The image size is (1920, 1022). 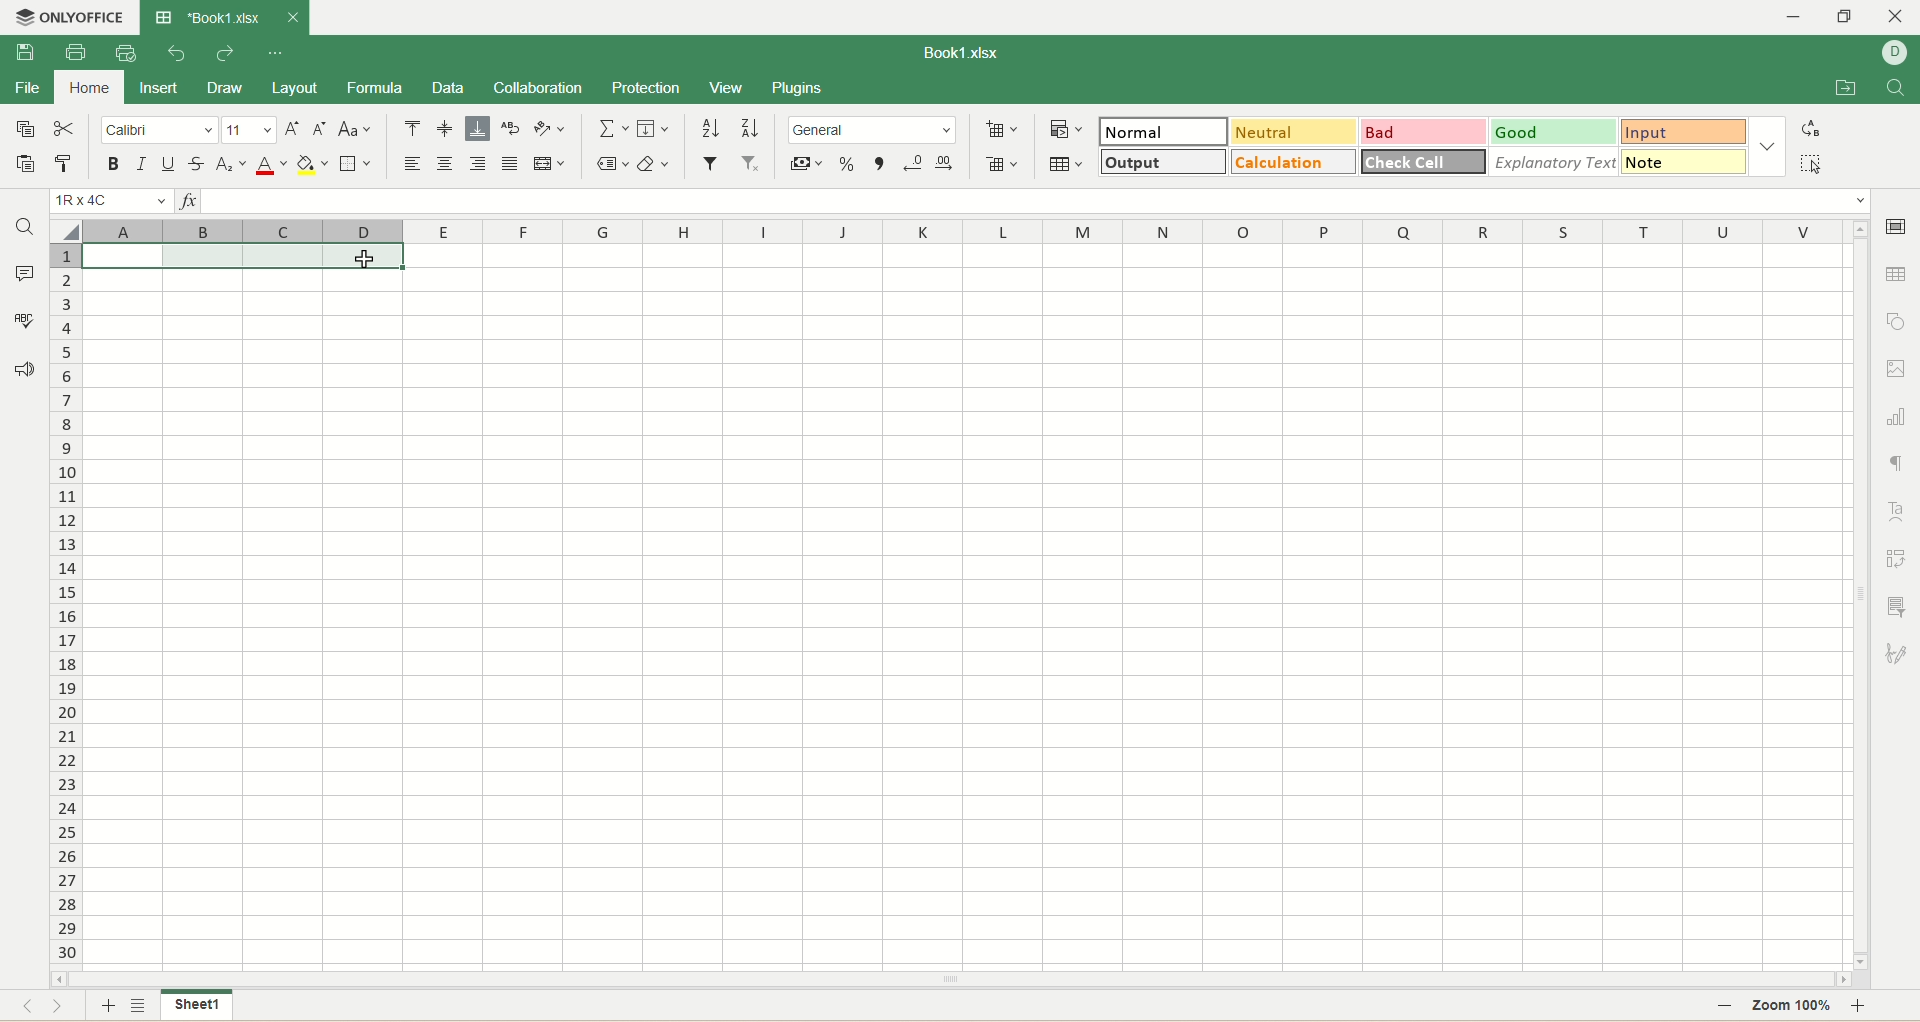 I want to click on vertical scroll bar, so click(x=1858, y=593).